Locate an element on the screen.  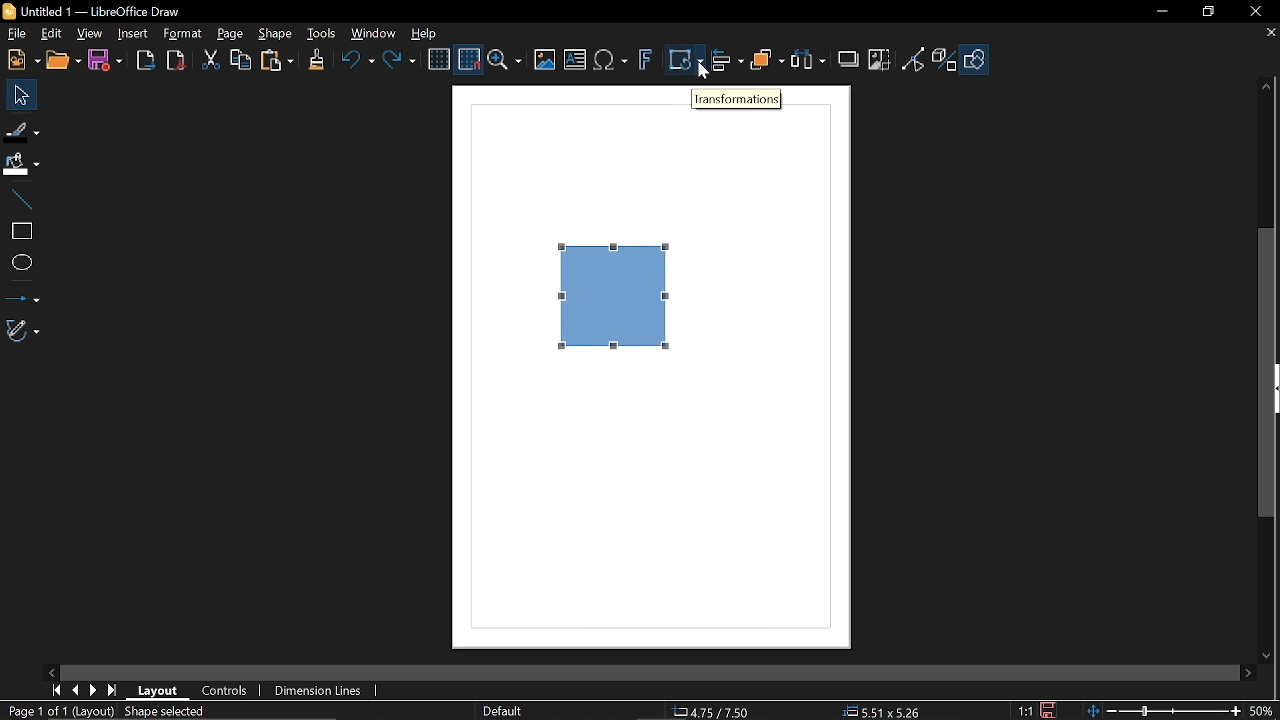
Crop is located at coordinates (879, 60).